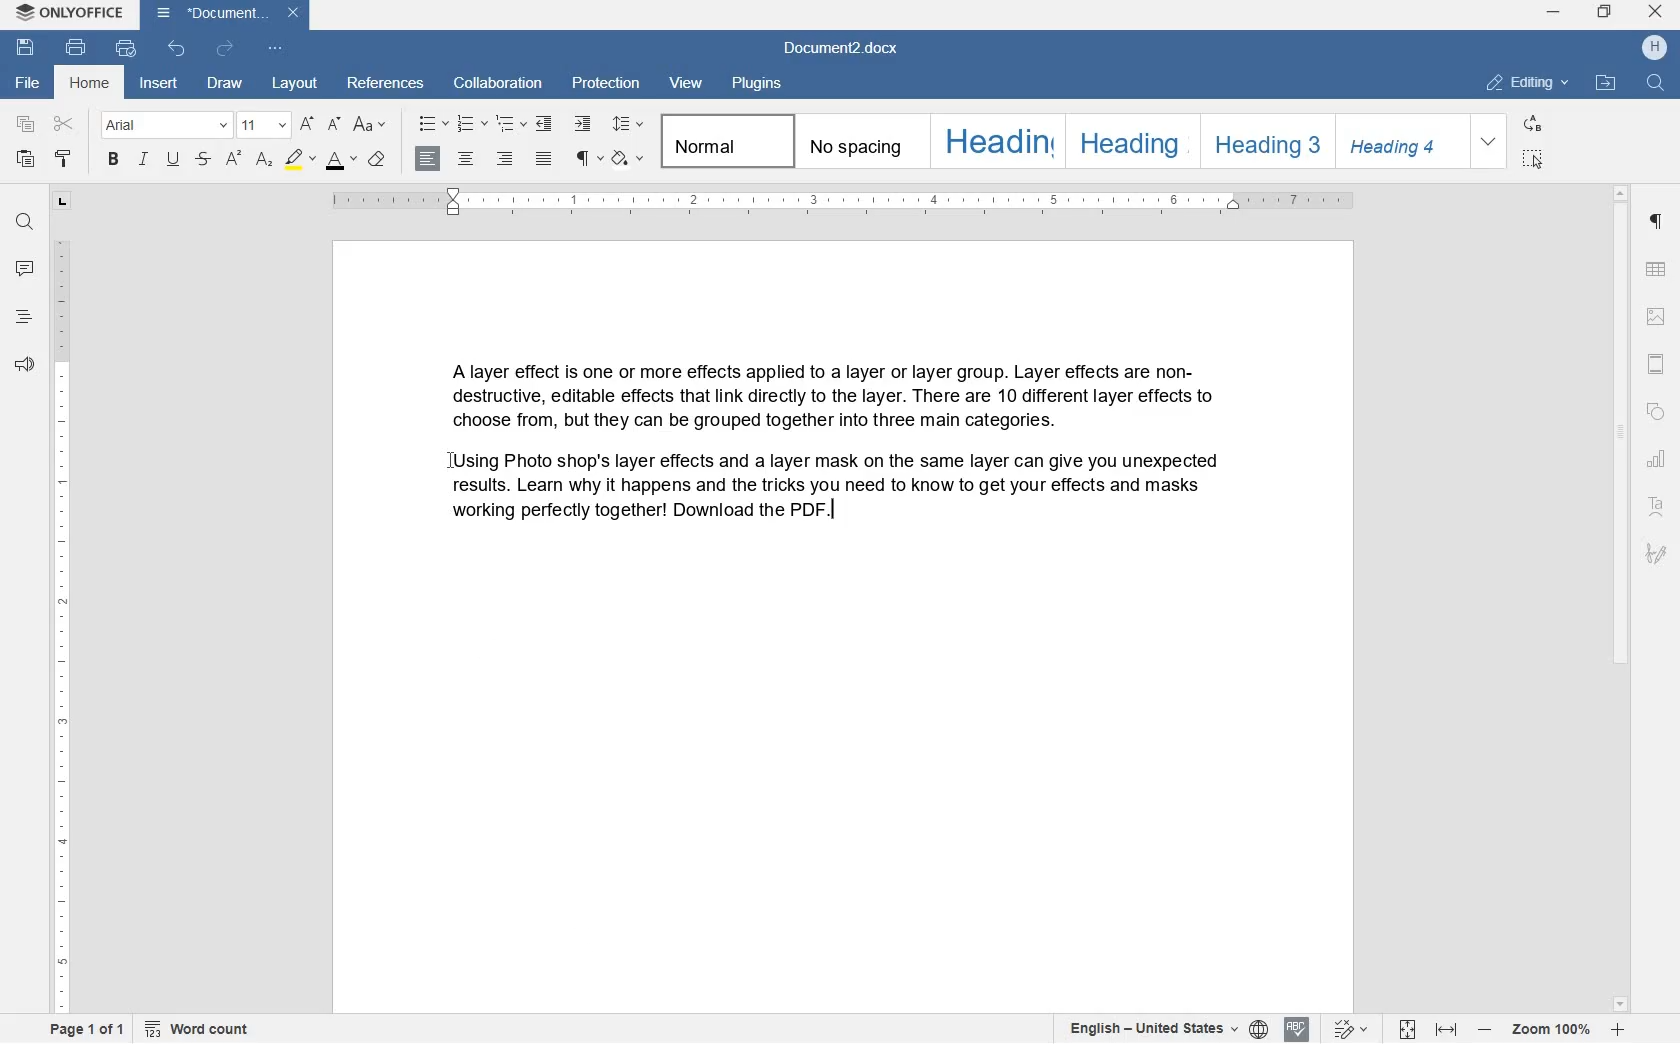  What do you see at coordinates (162, 125) in the screenshot?
I see `FONT NAME` at bounding box center [162, 125].